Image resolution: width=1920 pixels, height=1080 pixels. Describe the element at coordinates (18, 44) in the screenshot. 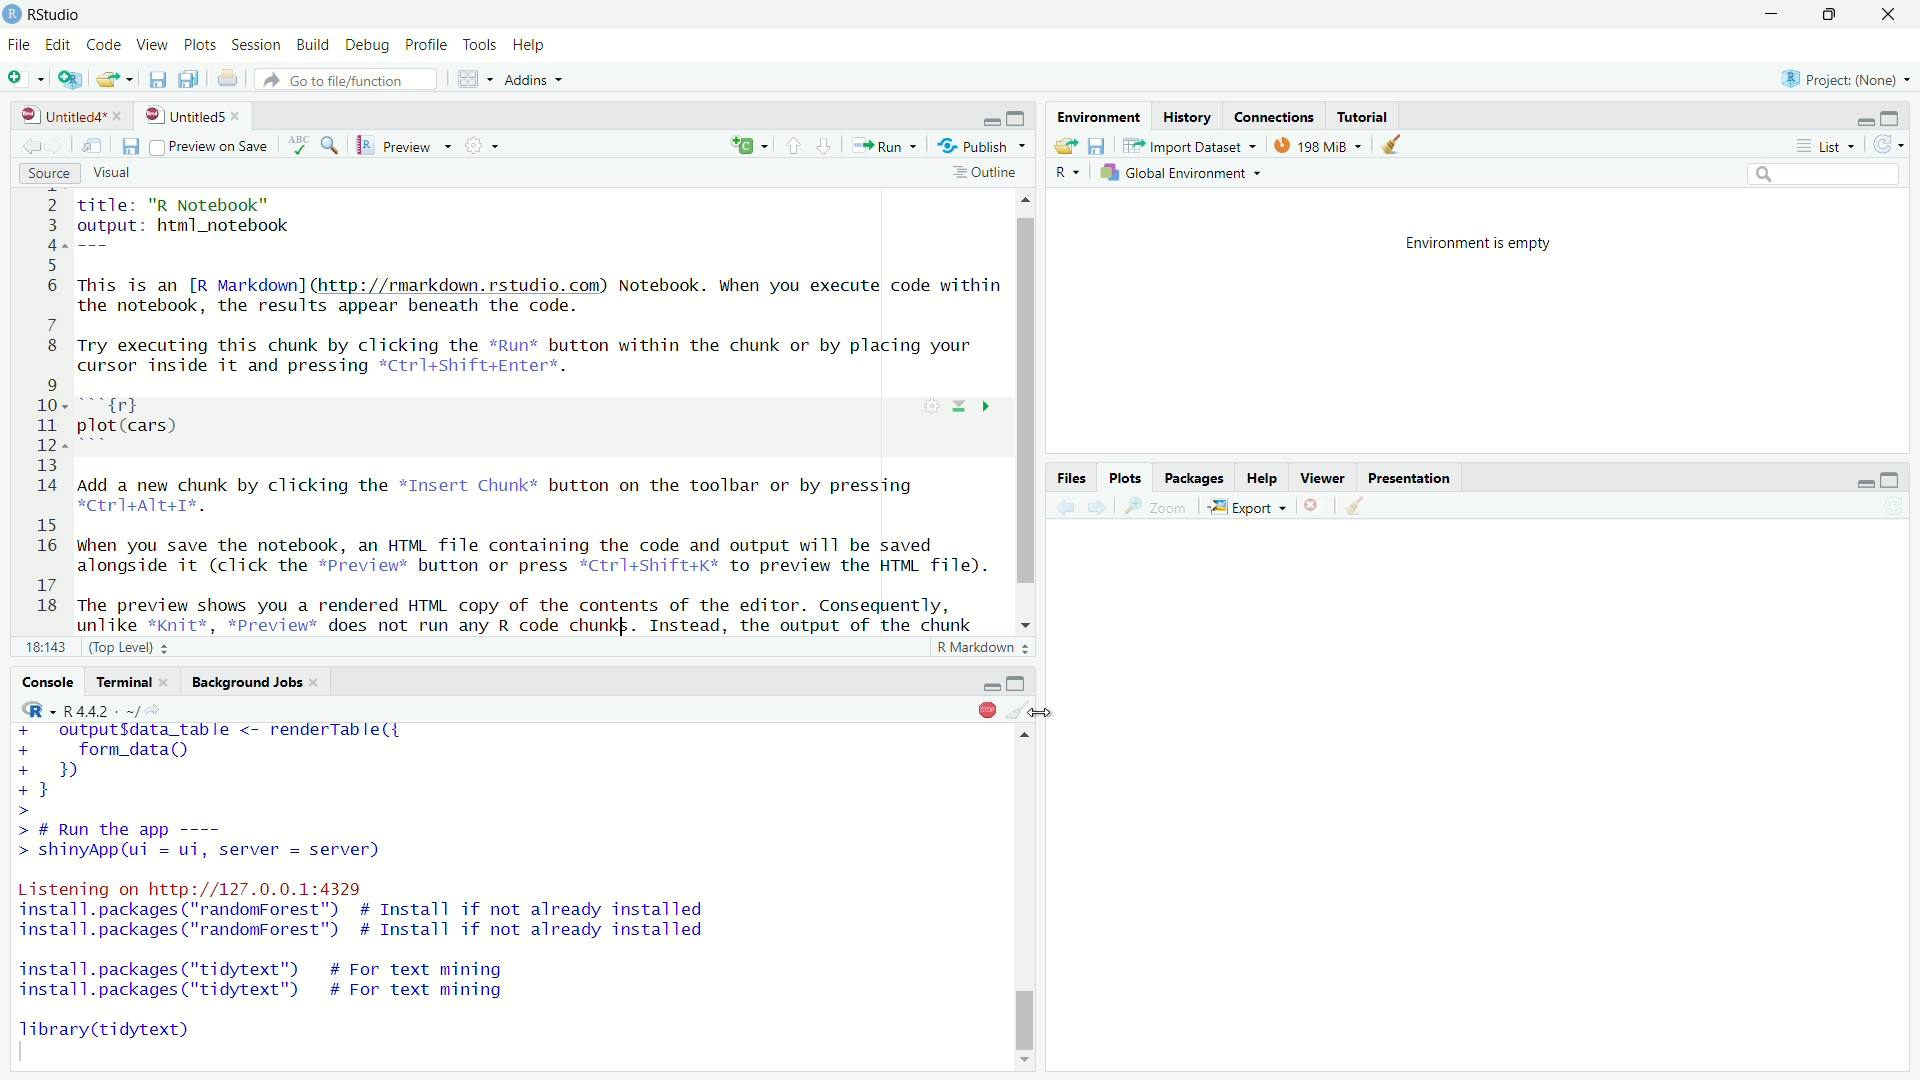

I see `File` at that location.